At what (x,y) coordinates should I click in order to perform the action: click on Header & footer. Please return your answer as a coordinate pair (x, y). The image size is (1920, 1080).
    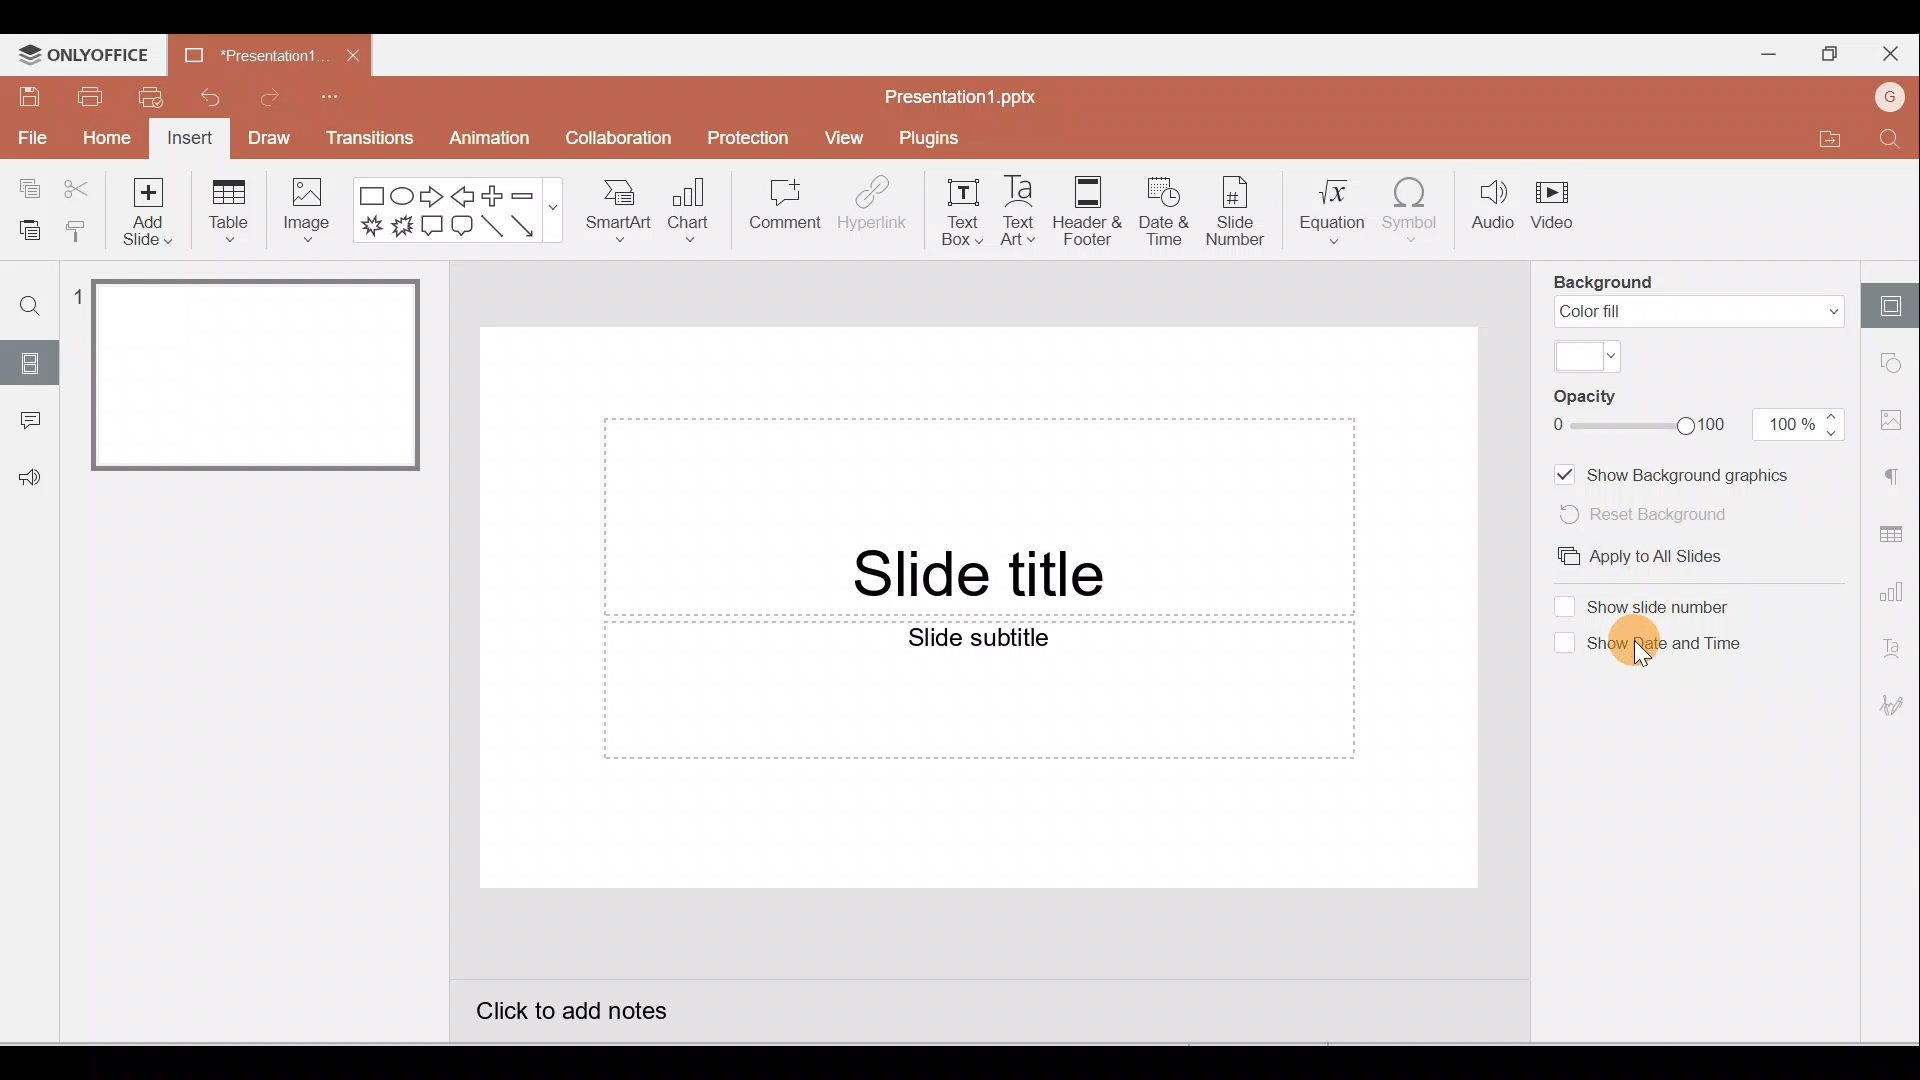
    Looking at the image, I should click on (1086, 212).